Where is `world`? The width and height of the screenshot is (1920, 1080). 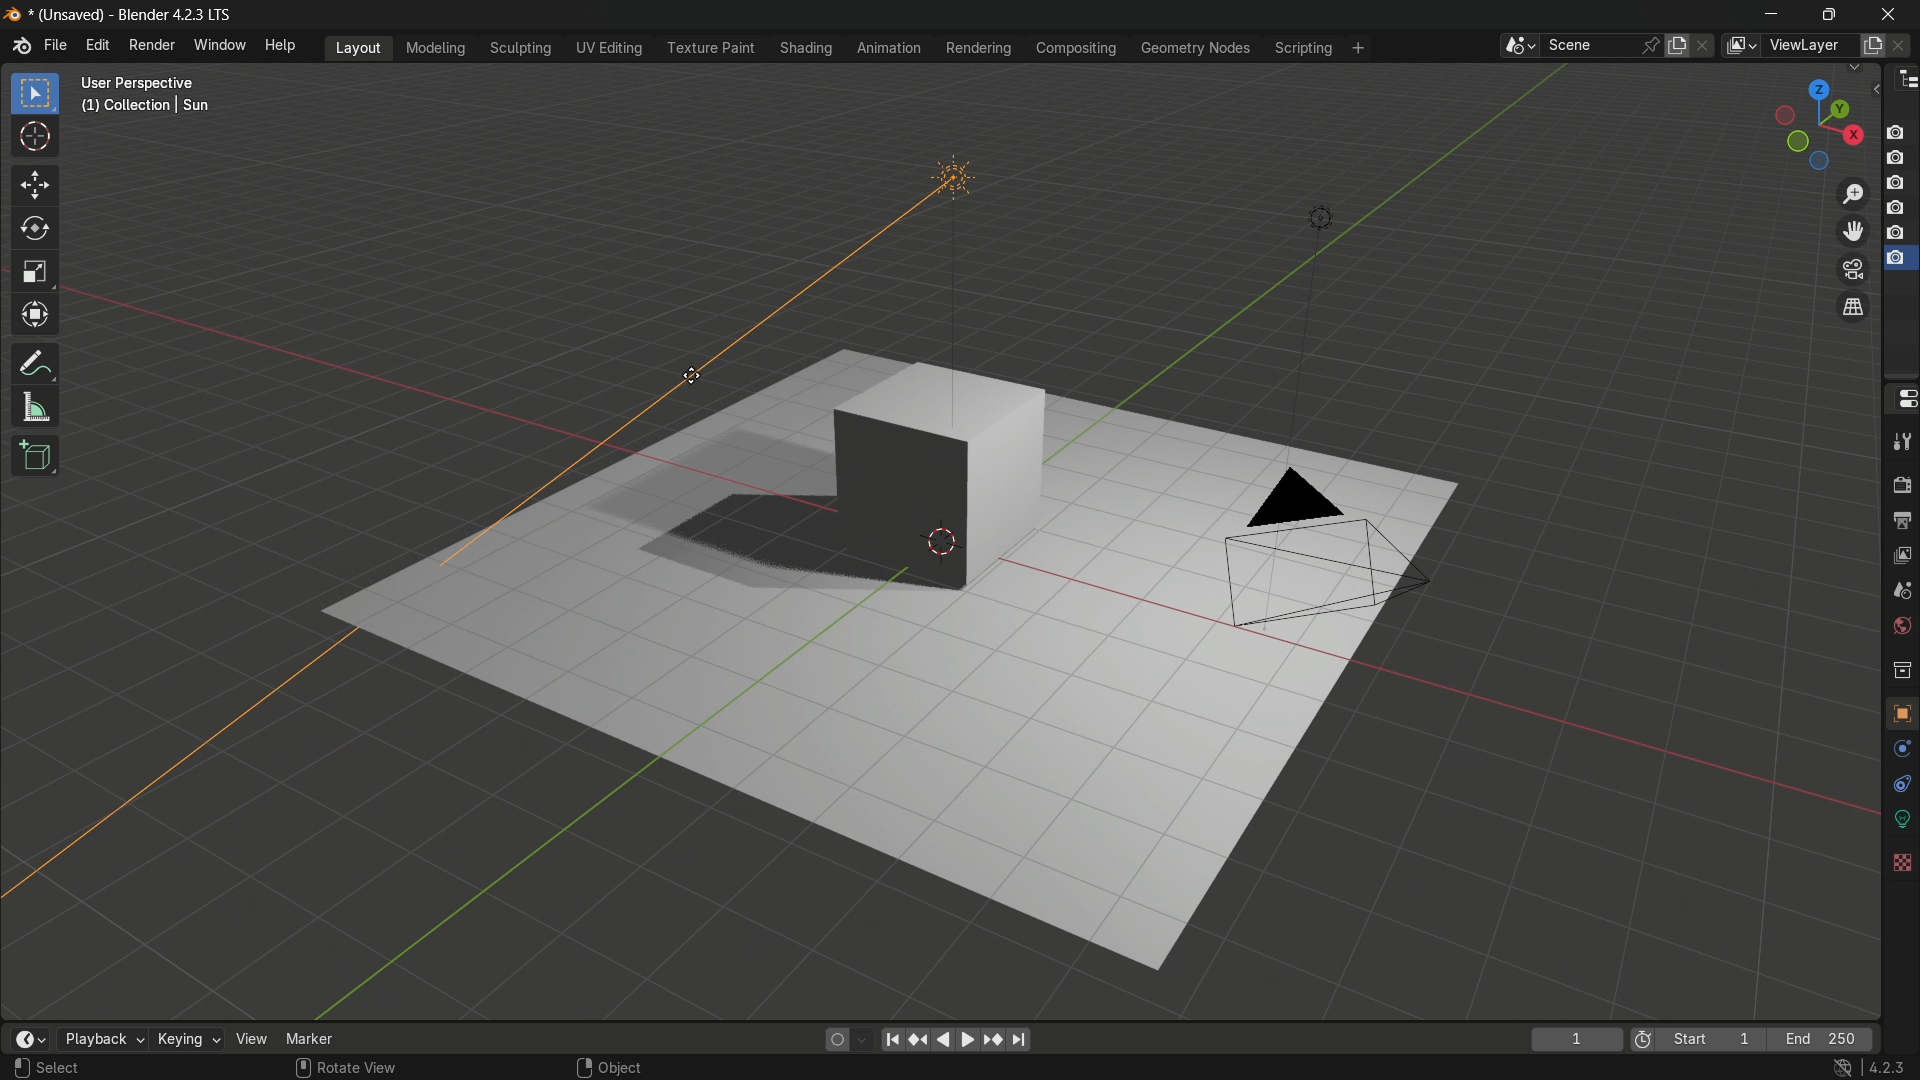 world is located at coordinates (1903, 627).